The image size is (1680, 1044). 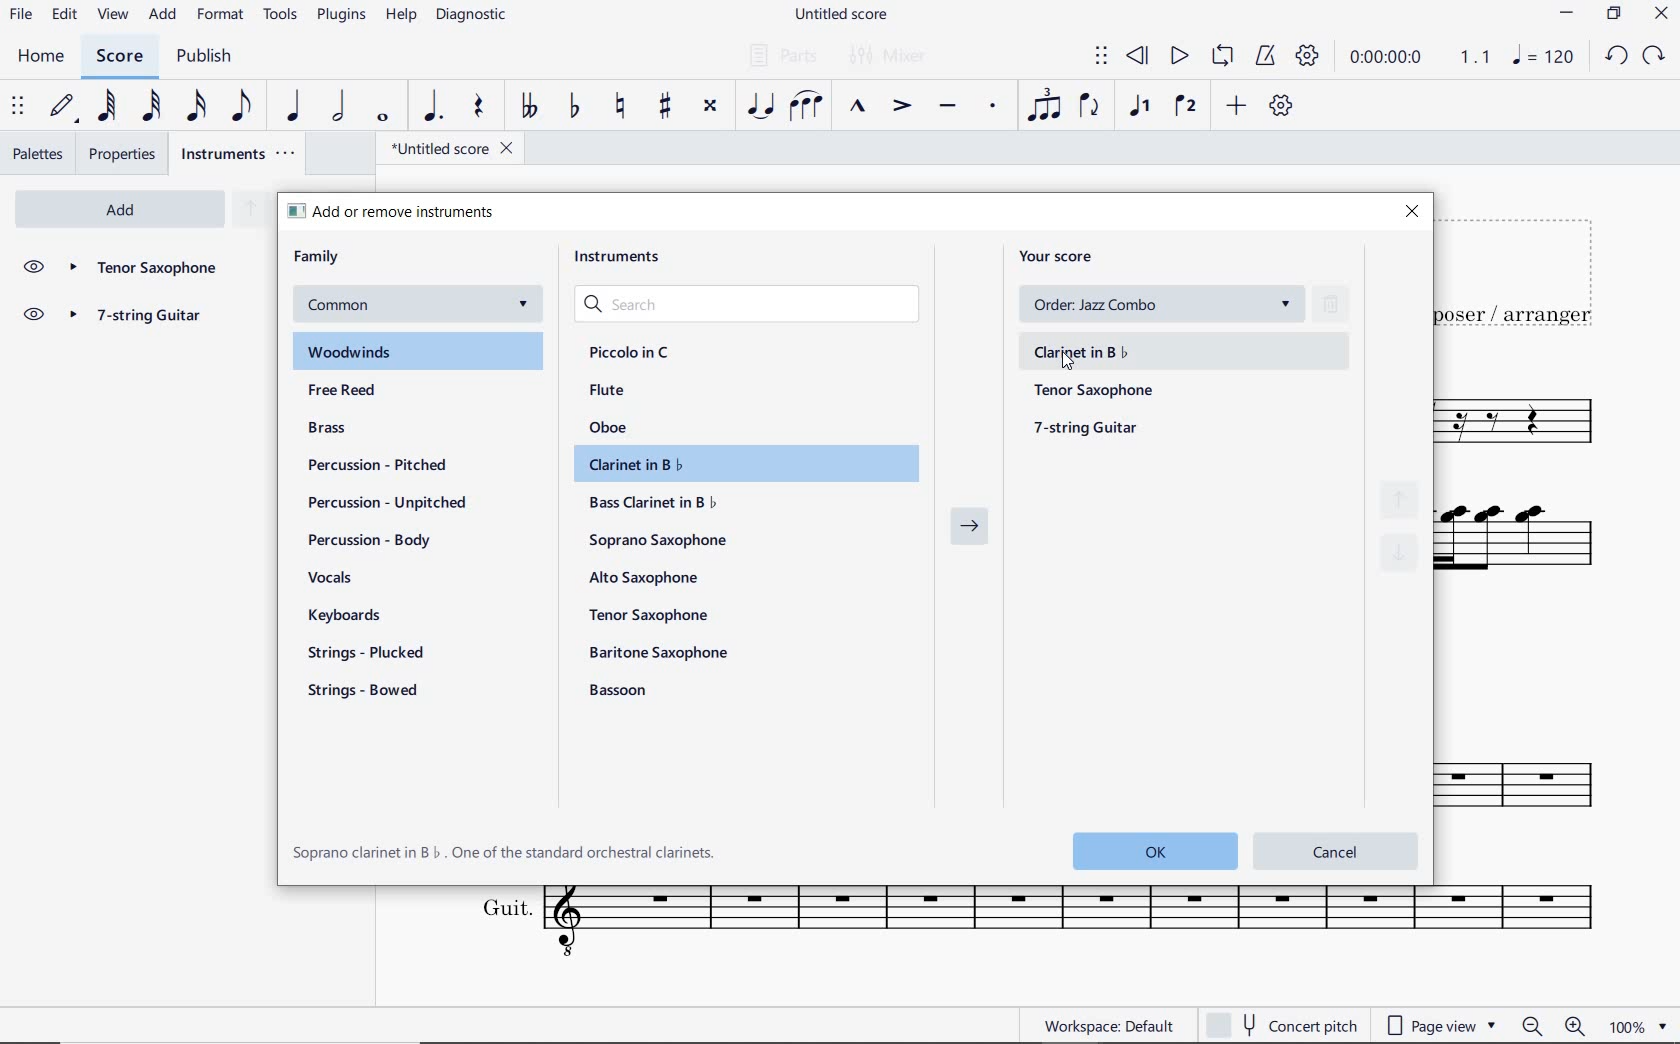 I want to click on CUSTOMIZE TOOLBAR, so click(x=1280, y=106).